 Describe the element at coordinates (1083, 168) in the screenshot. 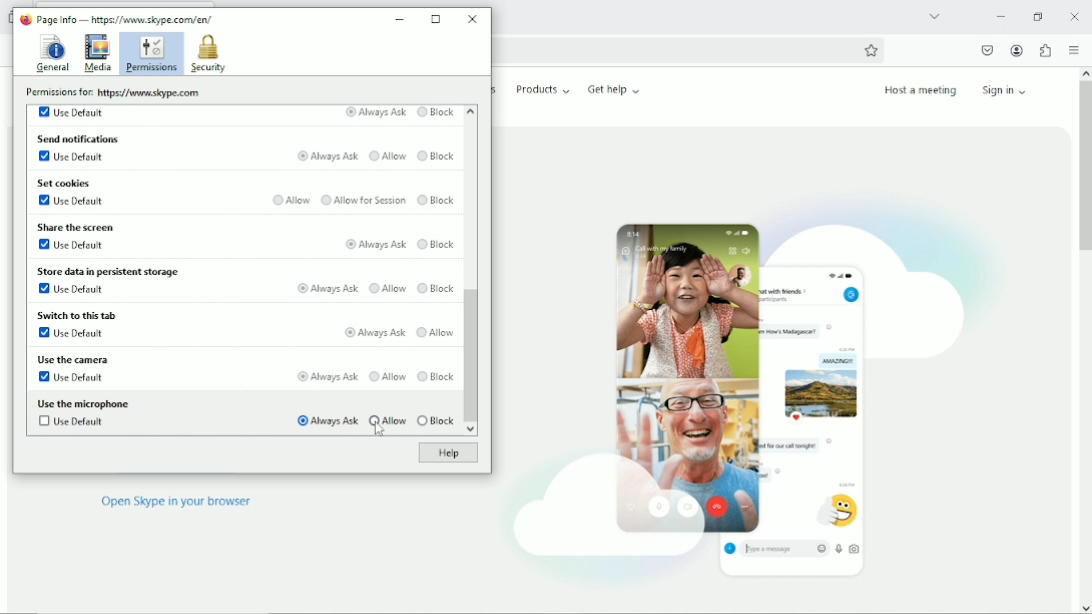

I see `vertical scrollbar` at that location.